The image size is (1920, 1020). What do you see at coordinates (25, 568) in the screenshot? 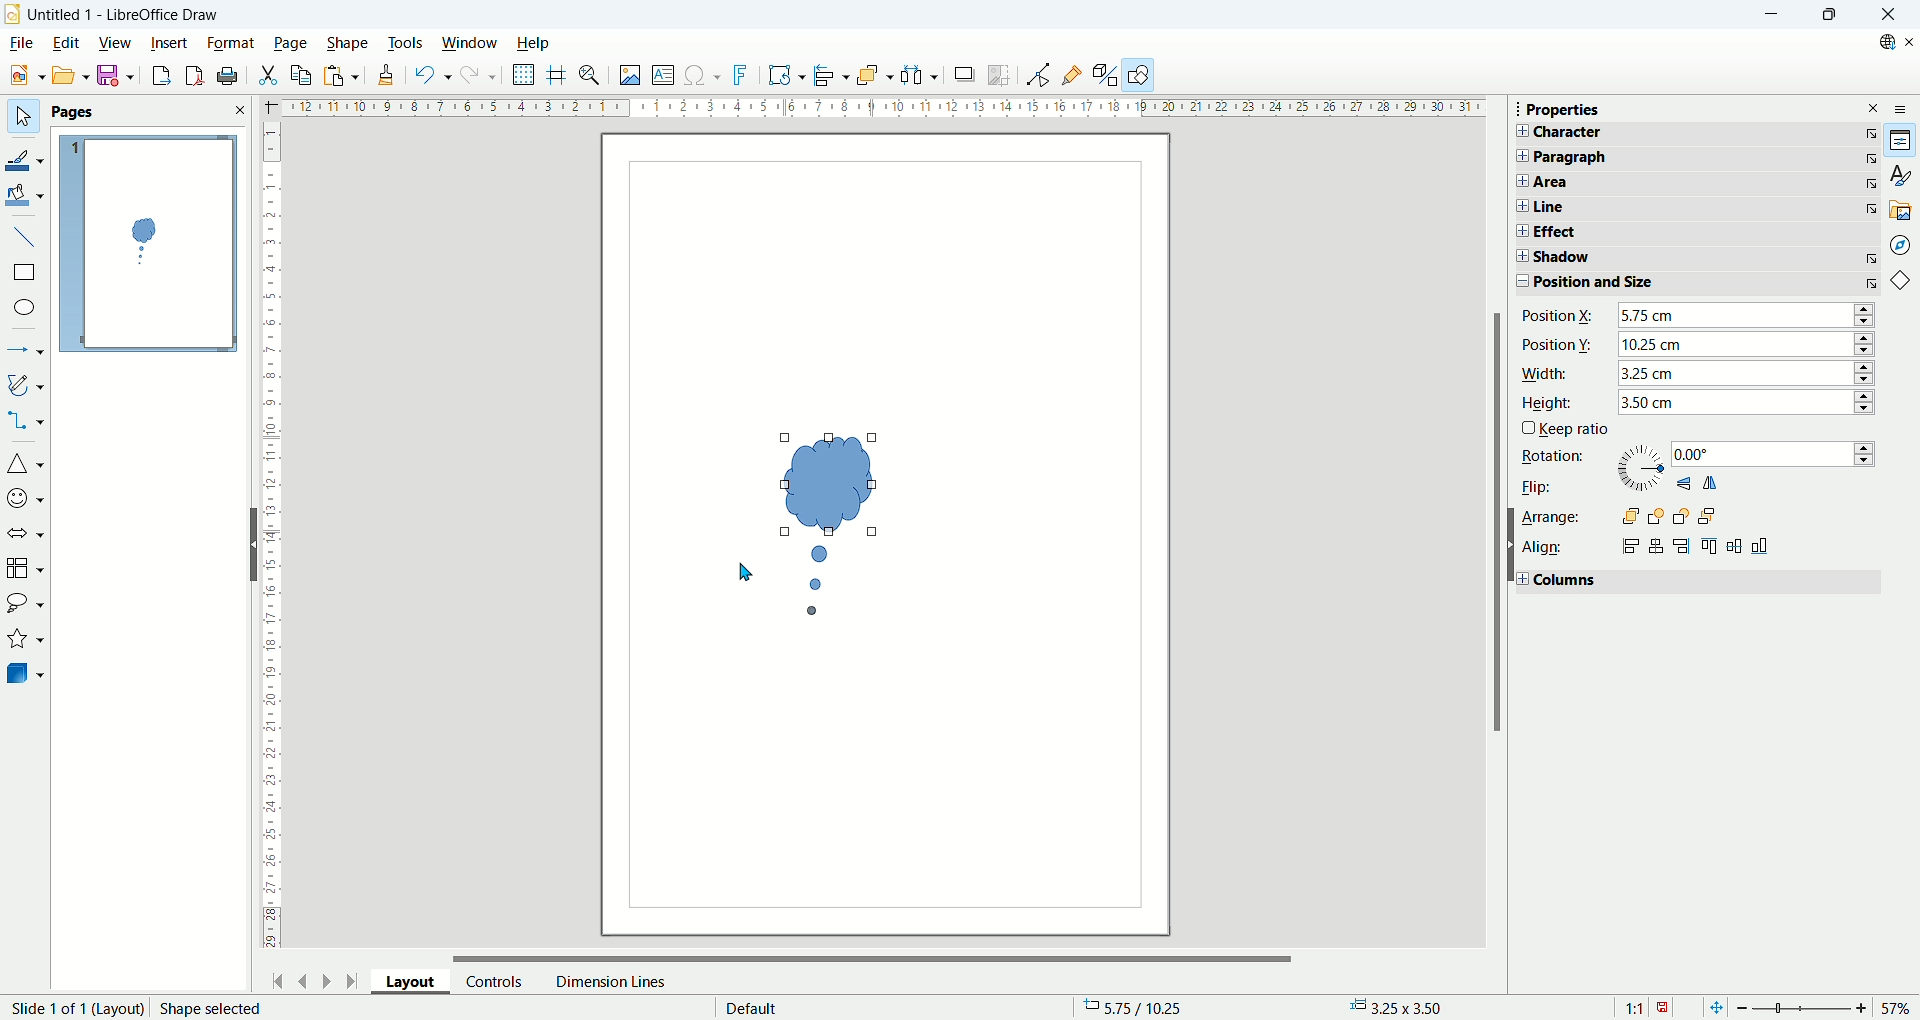
I see `flowchart` at bounding box center [25, 568].